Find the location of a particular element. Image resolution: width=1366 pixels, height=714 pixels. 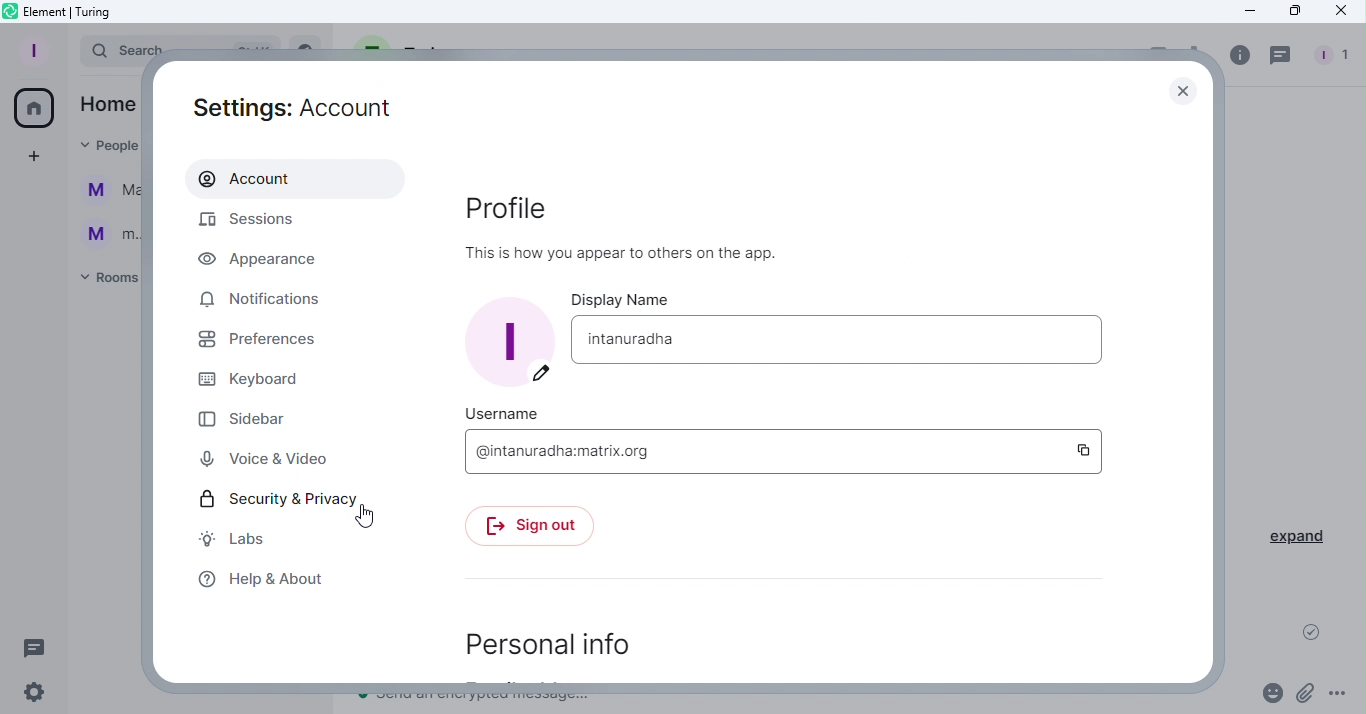

Home is located at coordinates (37, 105).